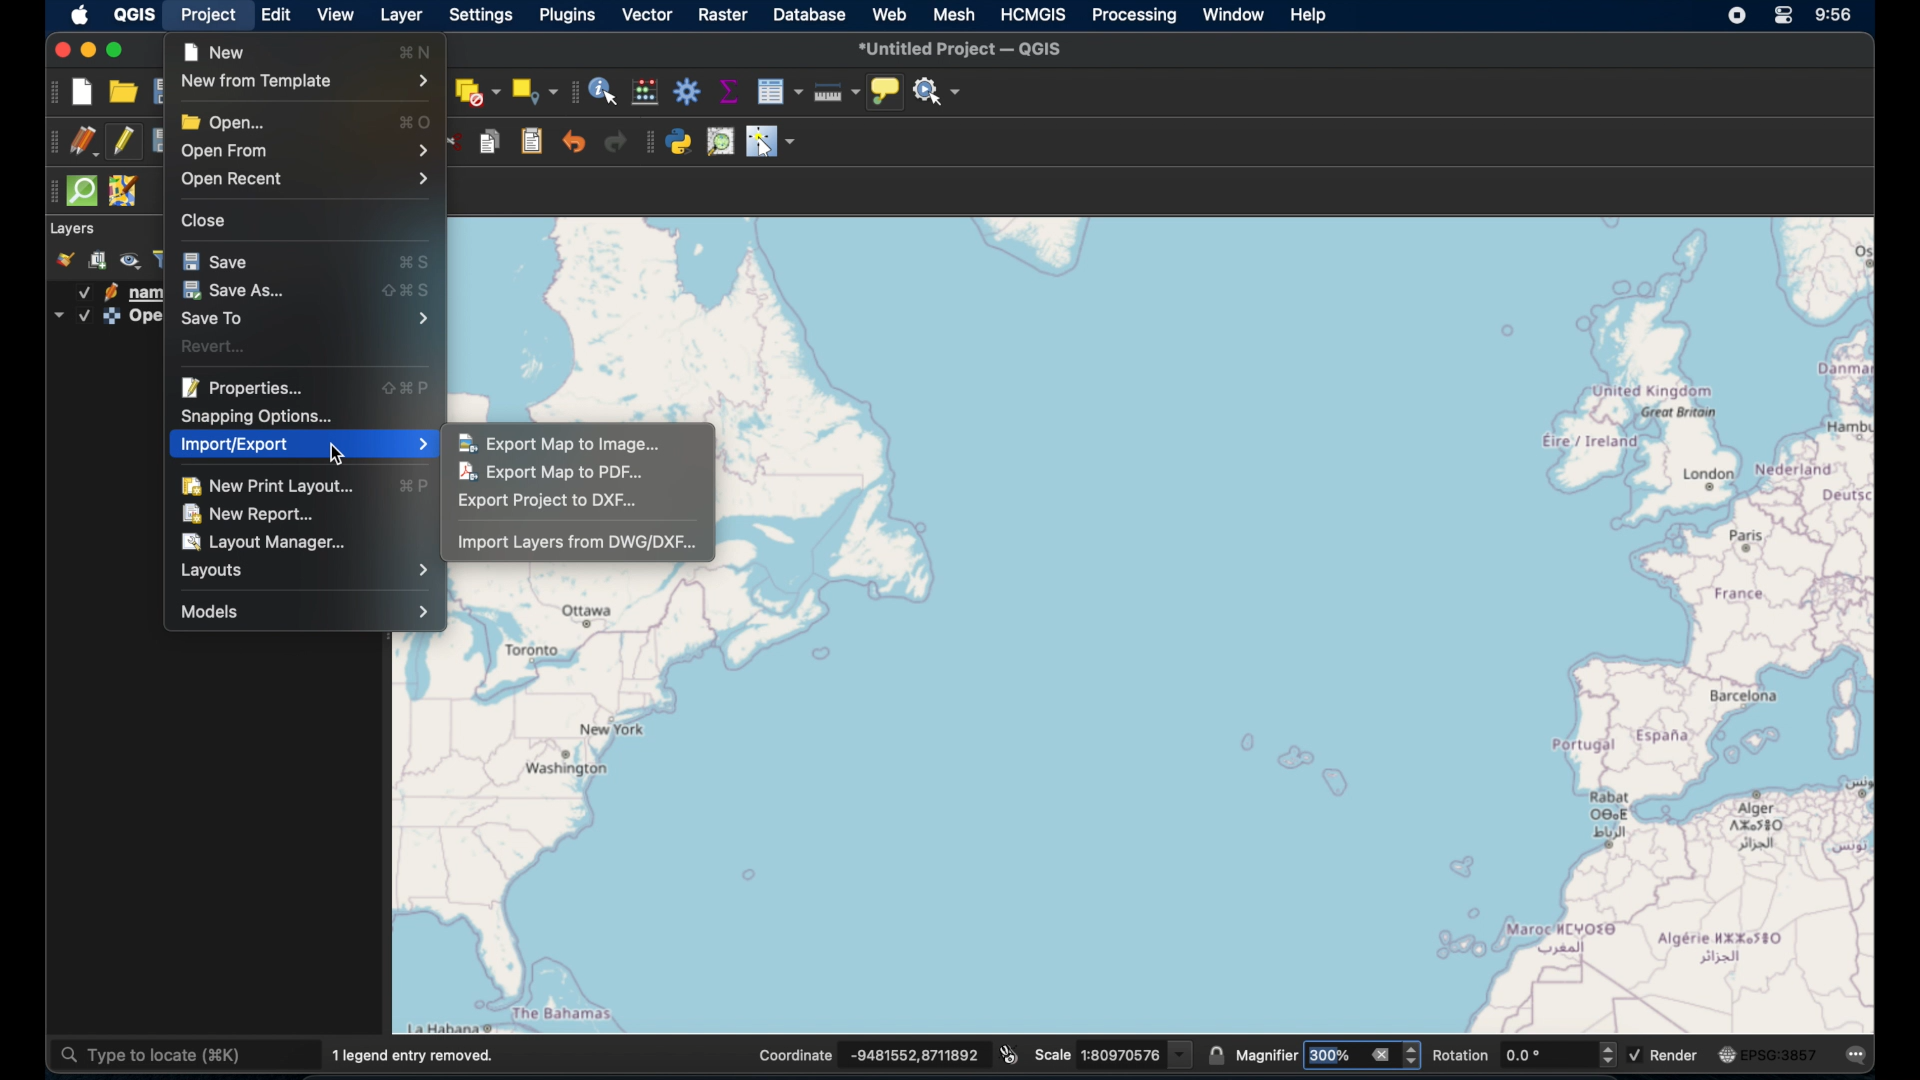  I want to click on database, so click(809, 14).